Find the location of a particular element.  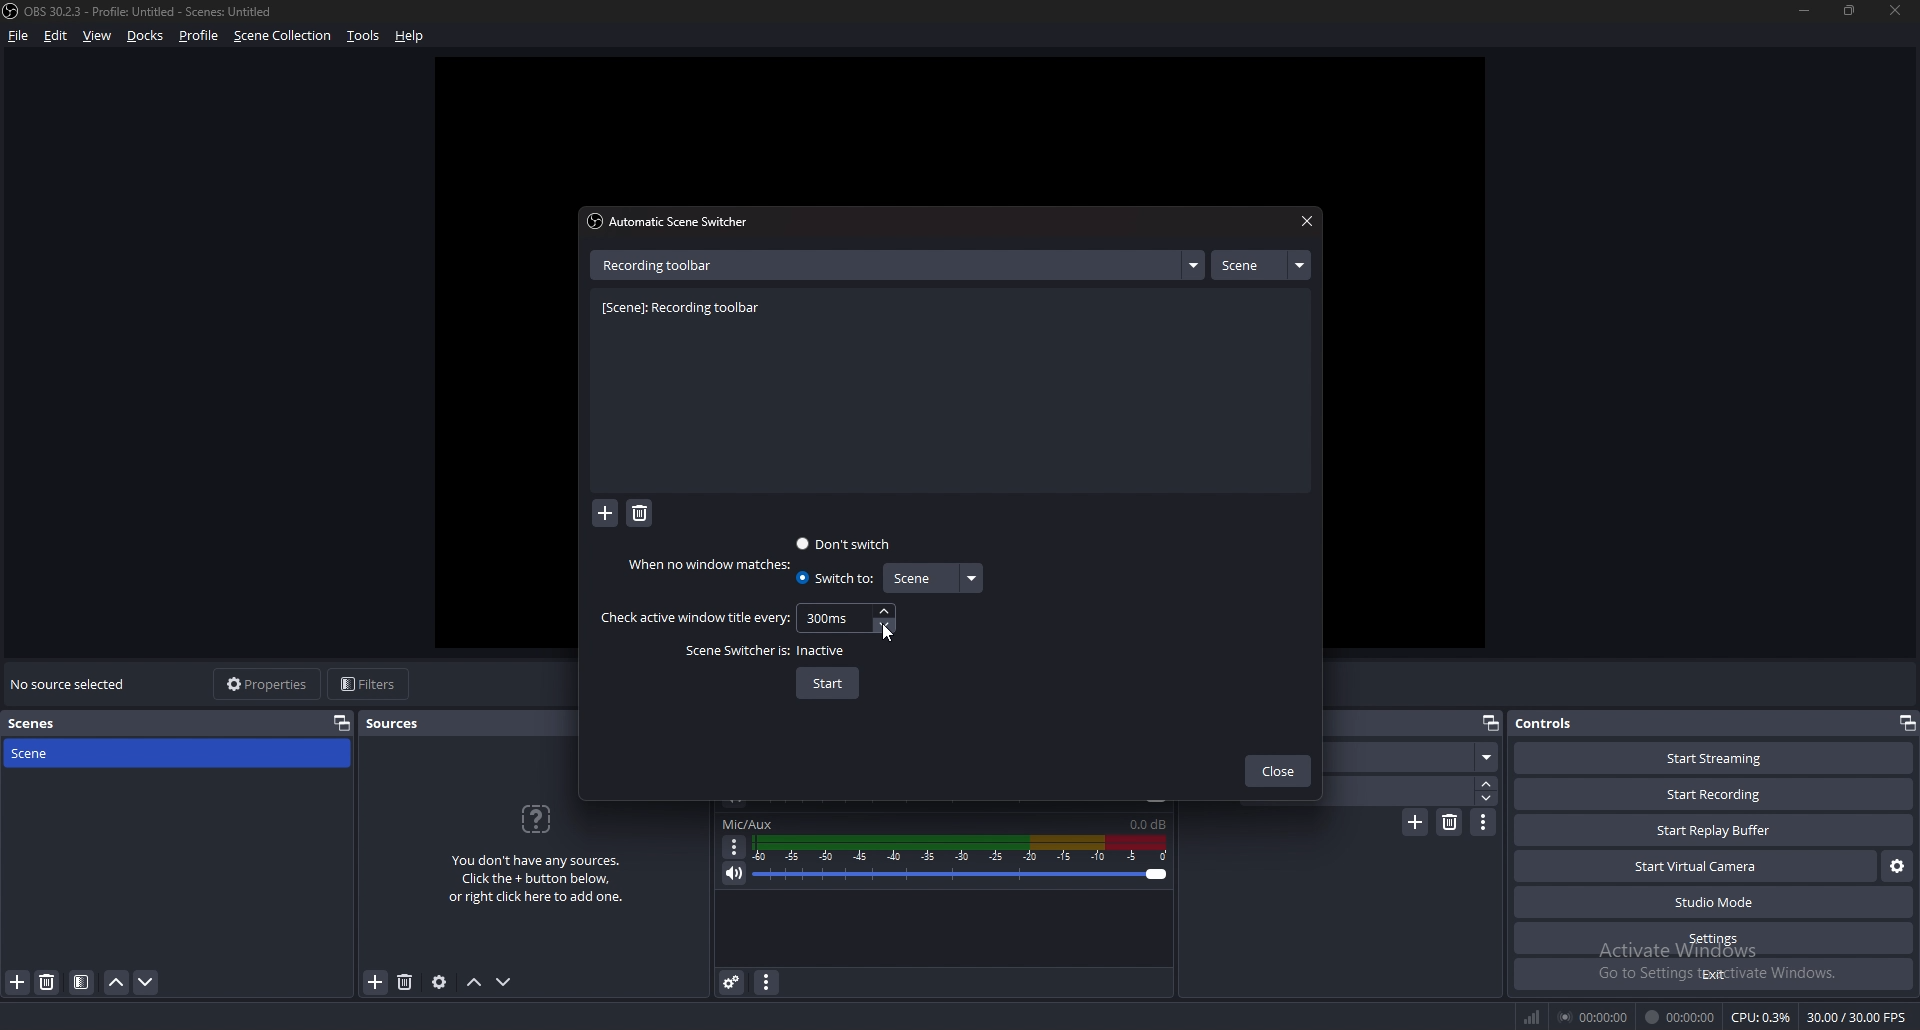

start is located at coordinates (828, 684).